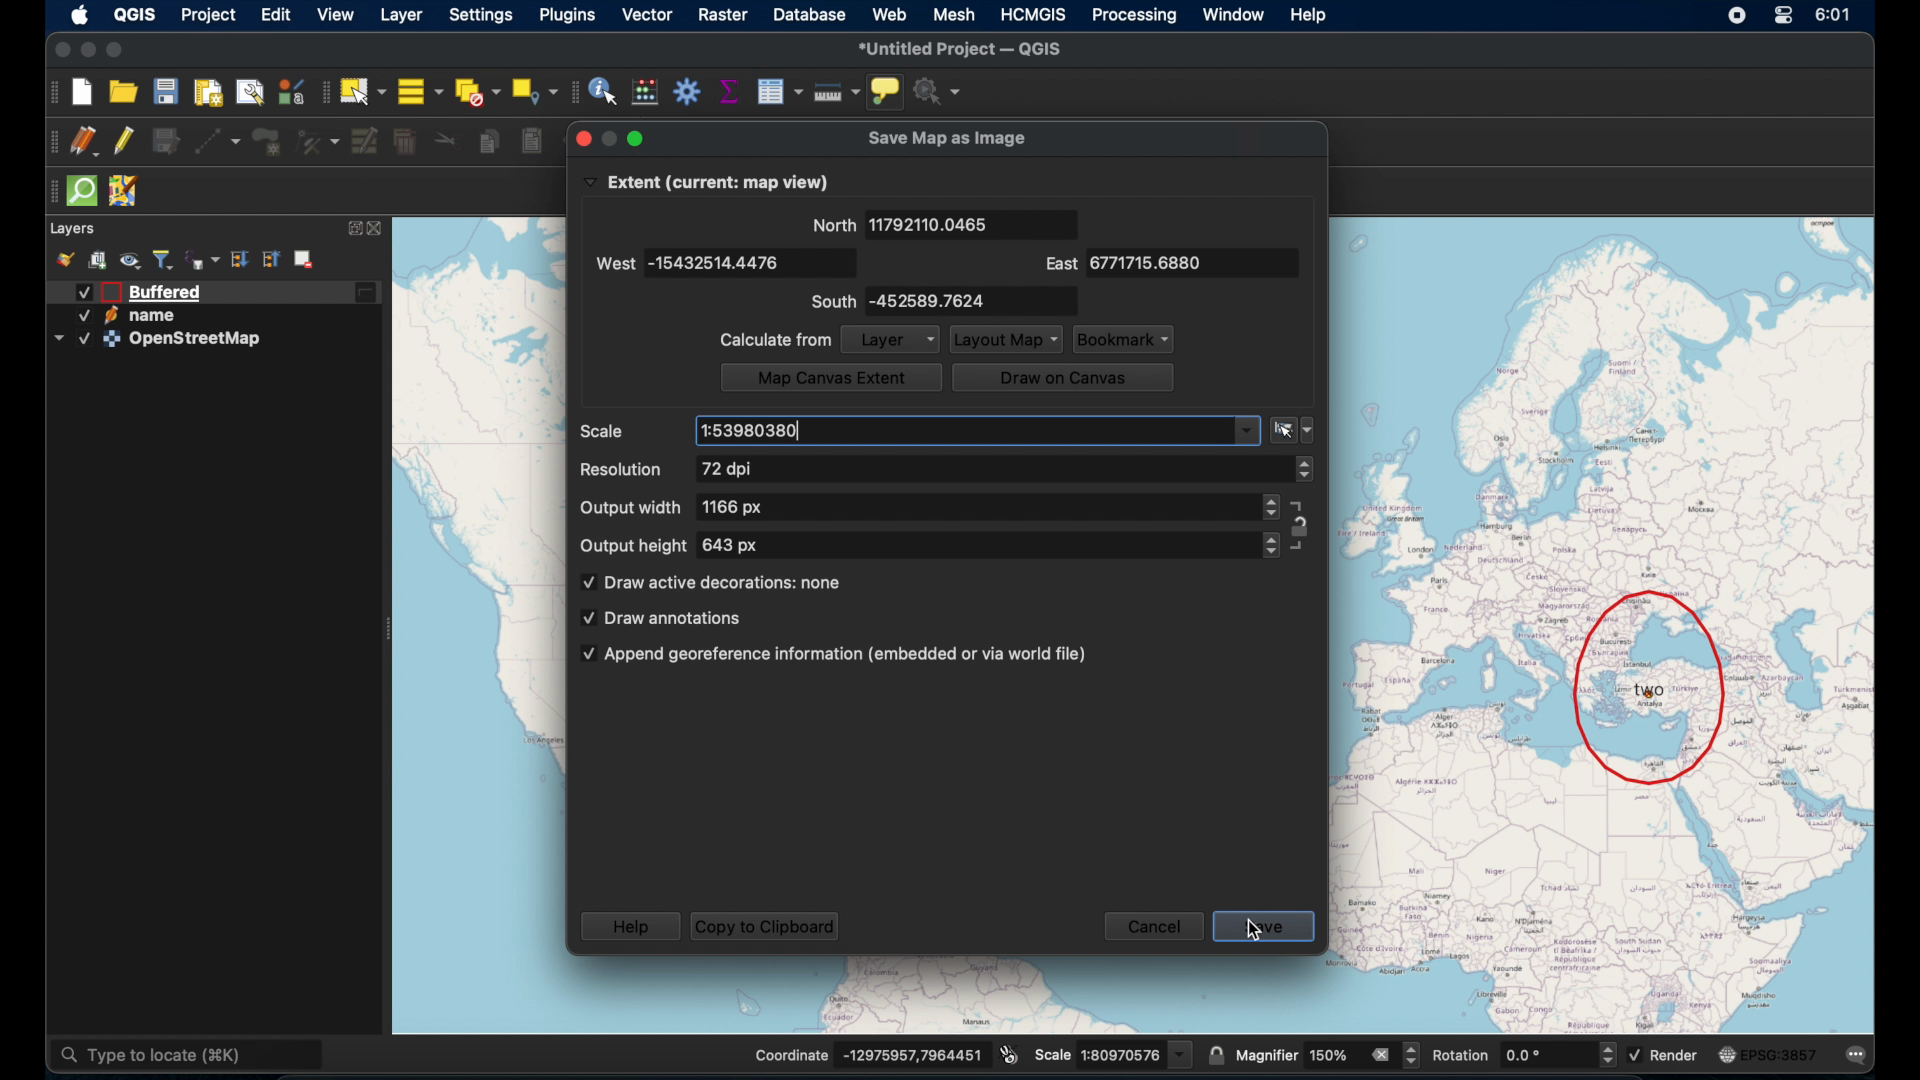  I want to click on bookmark, so click(1127, 339).